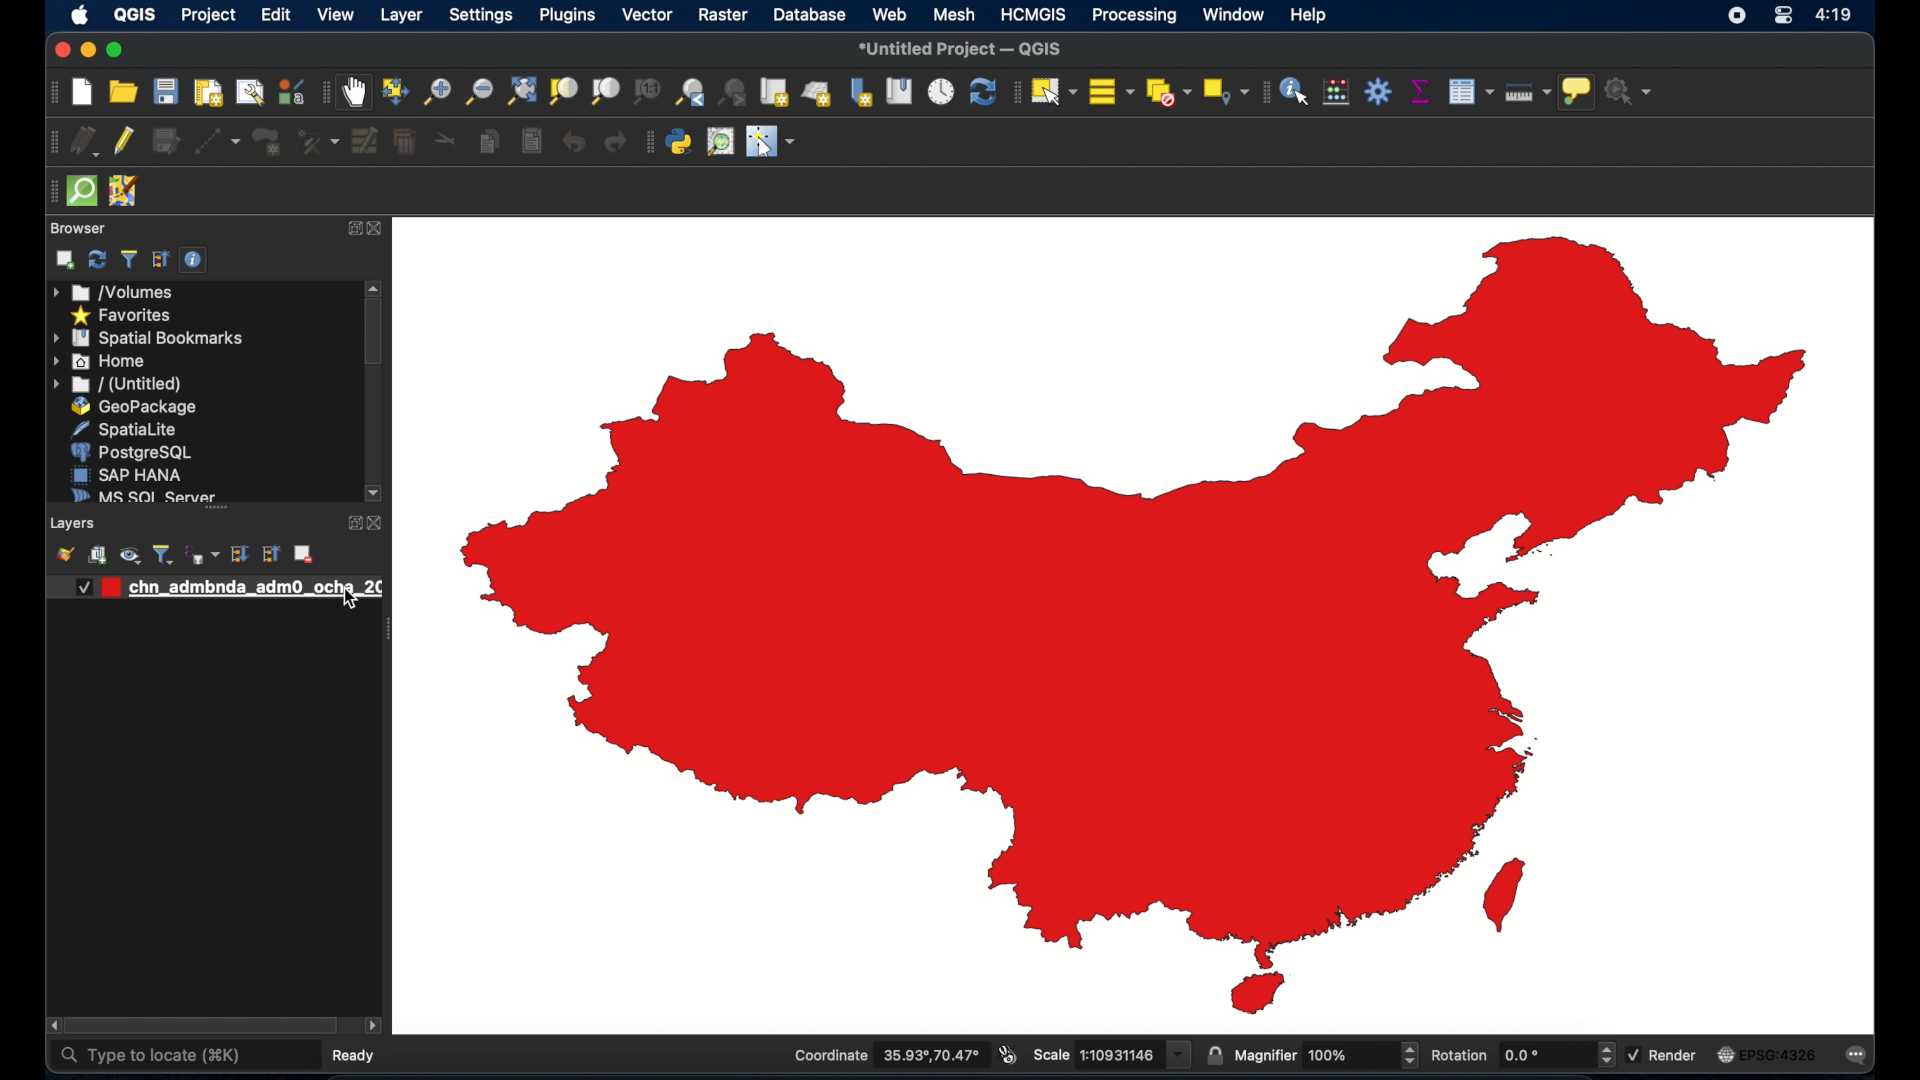 The width and height of the screenshot is (1920, 1080). What do you see at coordinates (122, 92) in the screenshot?
I see `open project ` at bounding box center [122, 92].